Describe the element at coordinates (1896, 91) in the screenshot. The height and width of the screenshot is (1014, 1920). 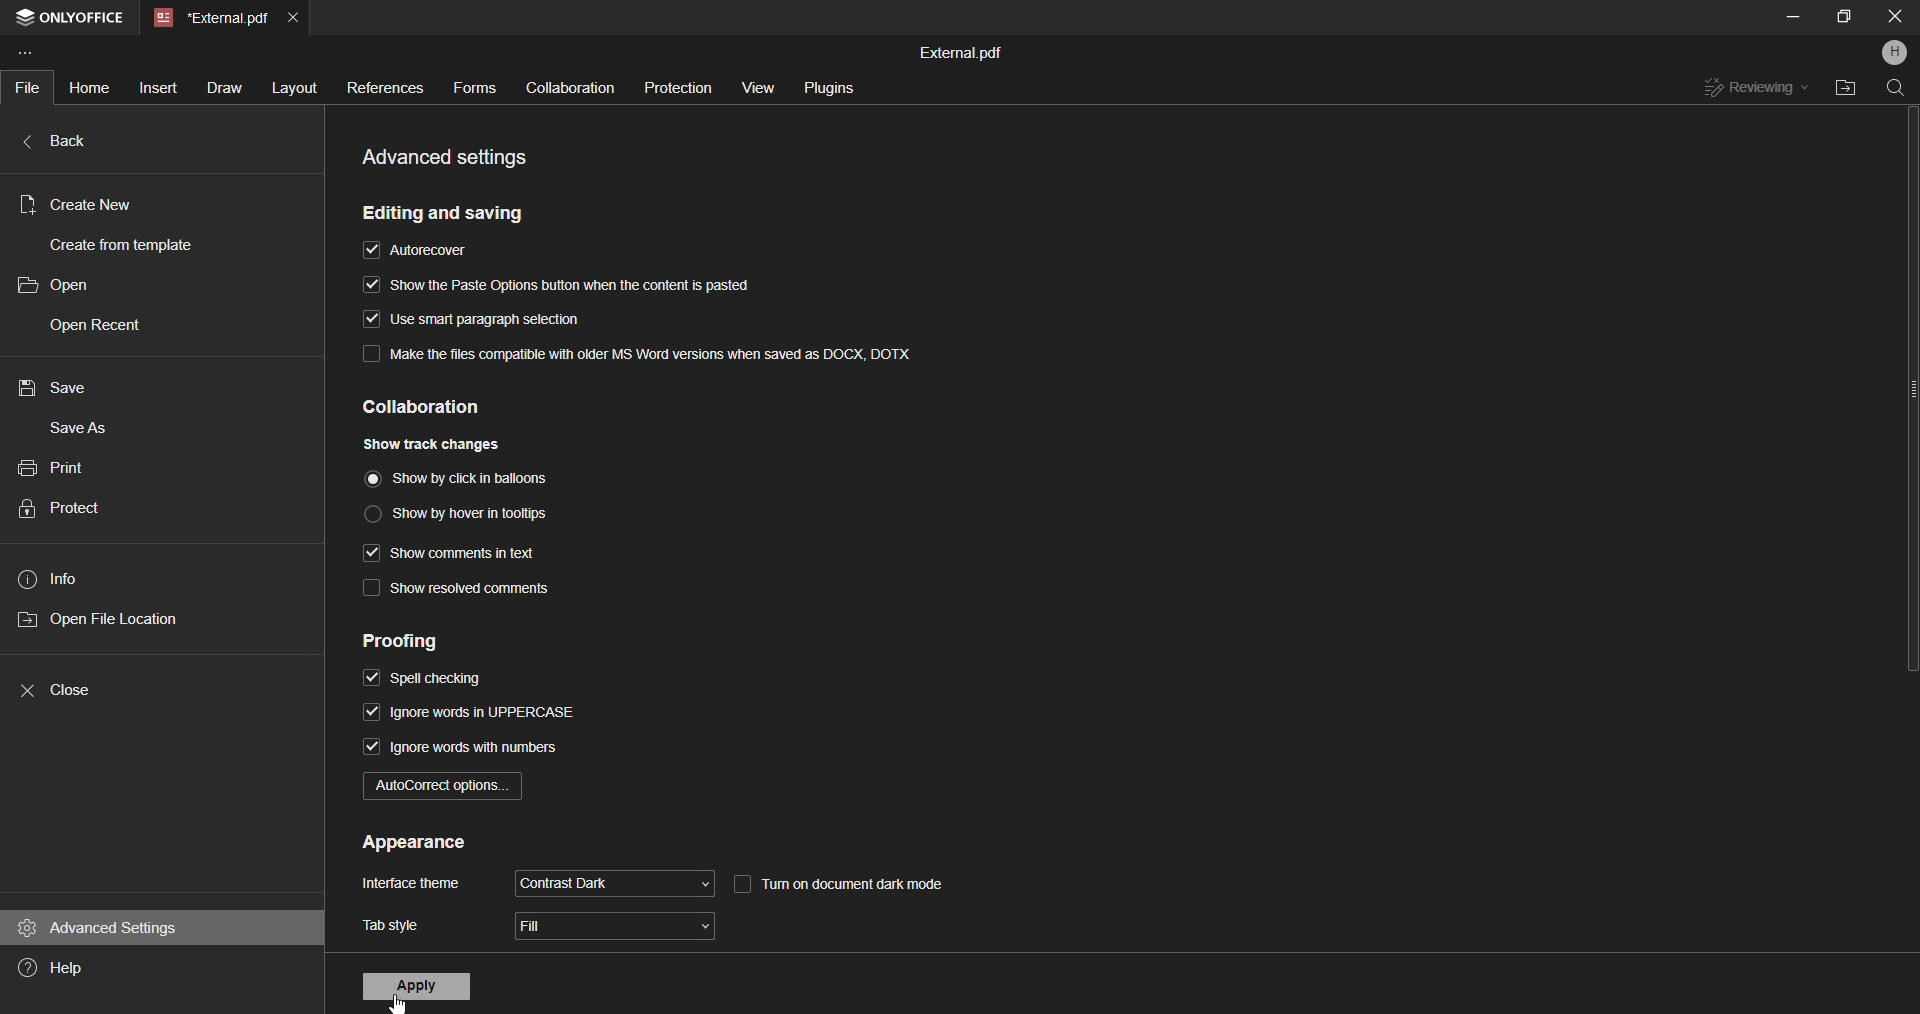
I see `Find` at that location.